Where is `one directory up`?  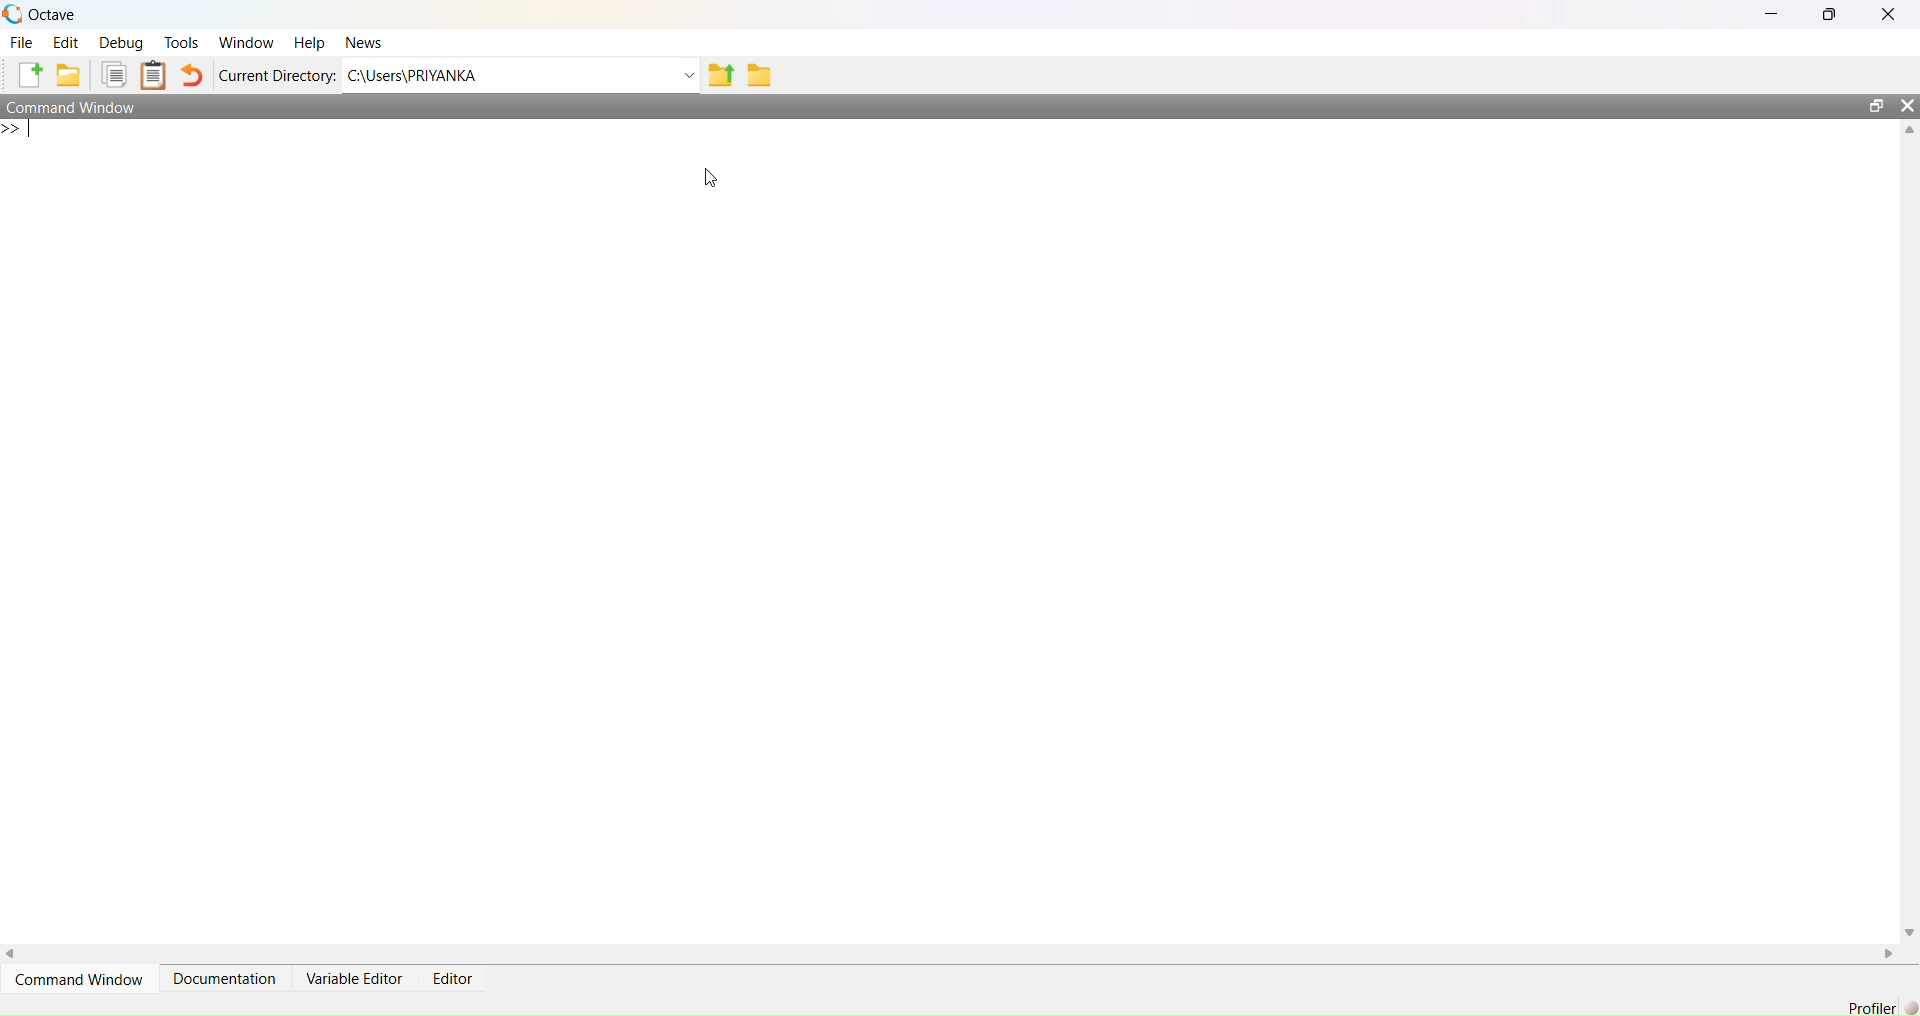 one directory up is located at coordinates (721, 74).